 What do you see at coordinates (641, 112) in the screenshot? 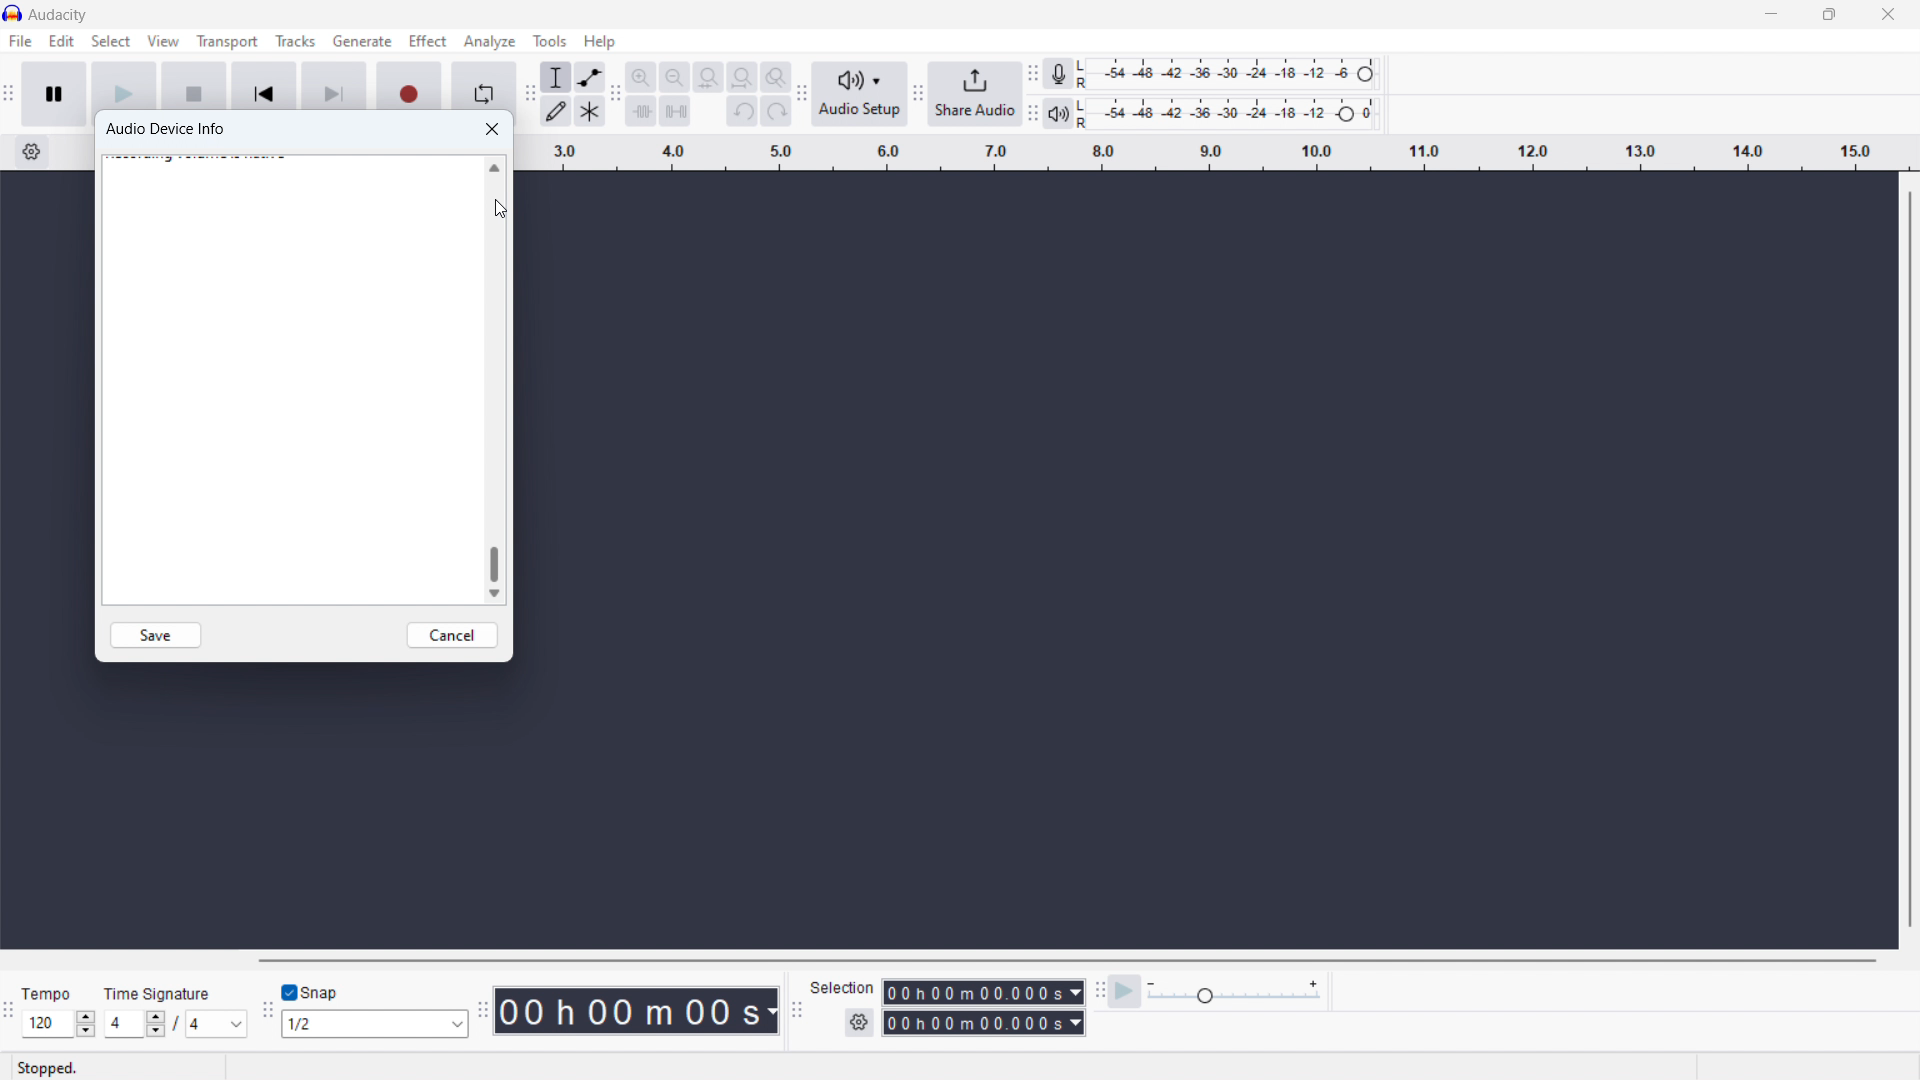
I see `trim audioo outside selection` at bounding box center [641, 112].